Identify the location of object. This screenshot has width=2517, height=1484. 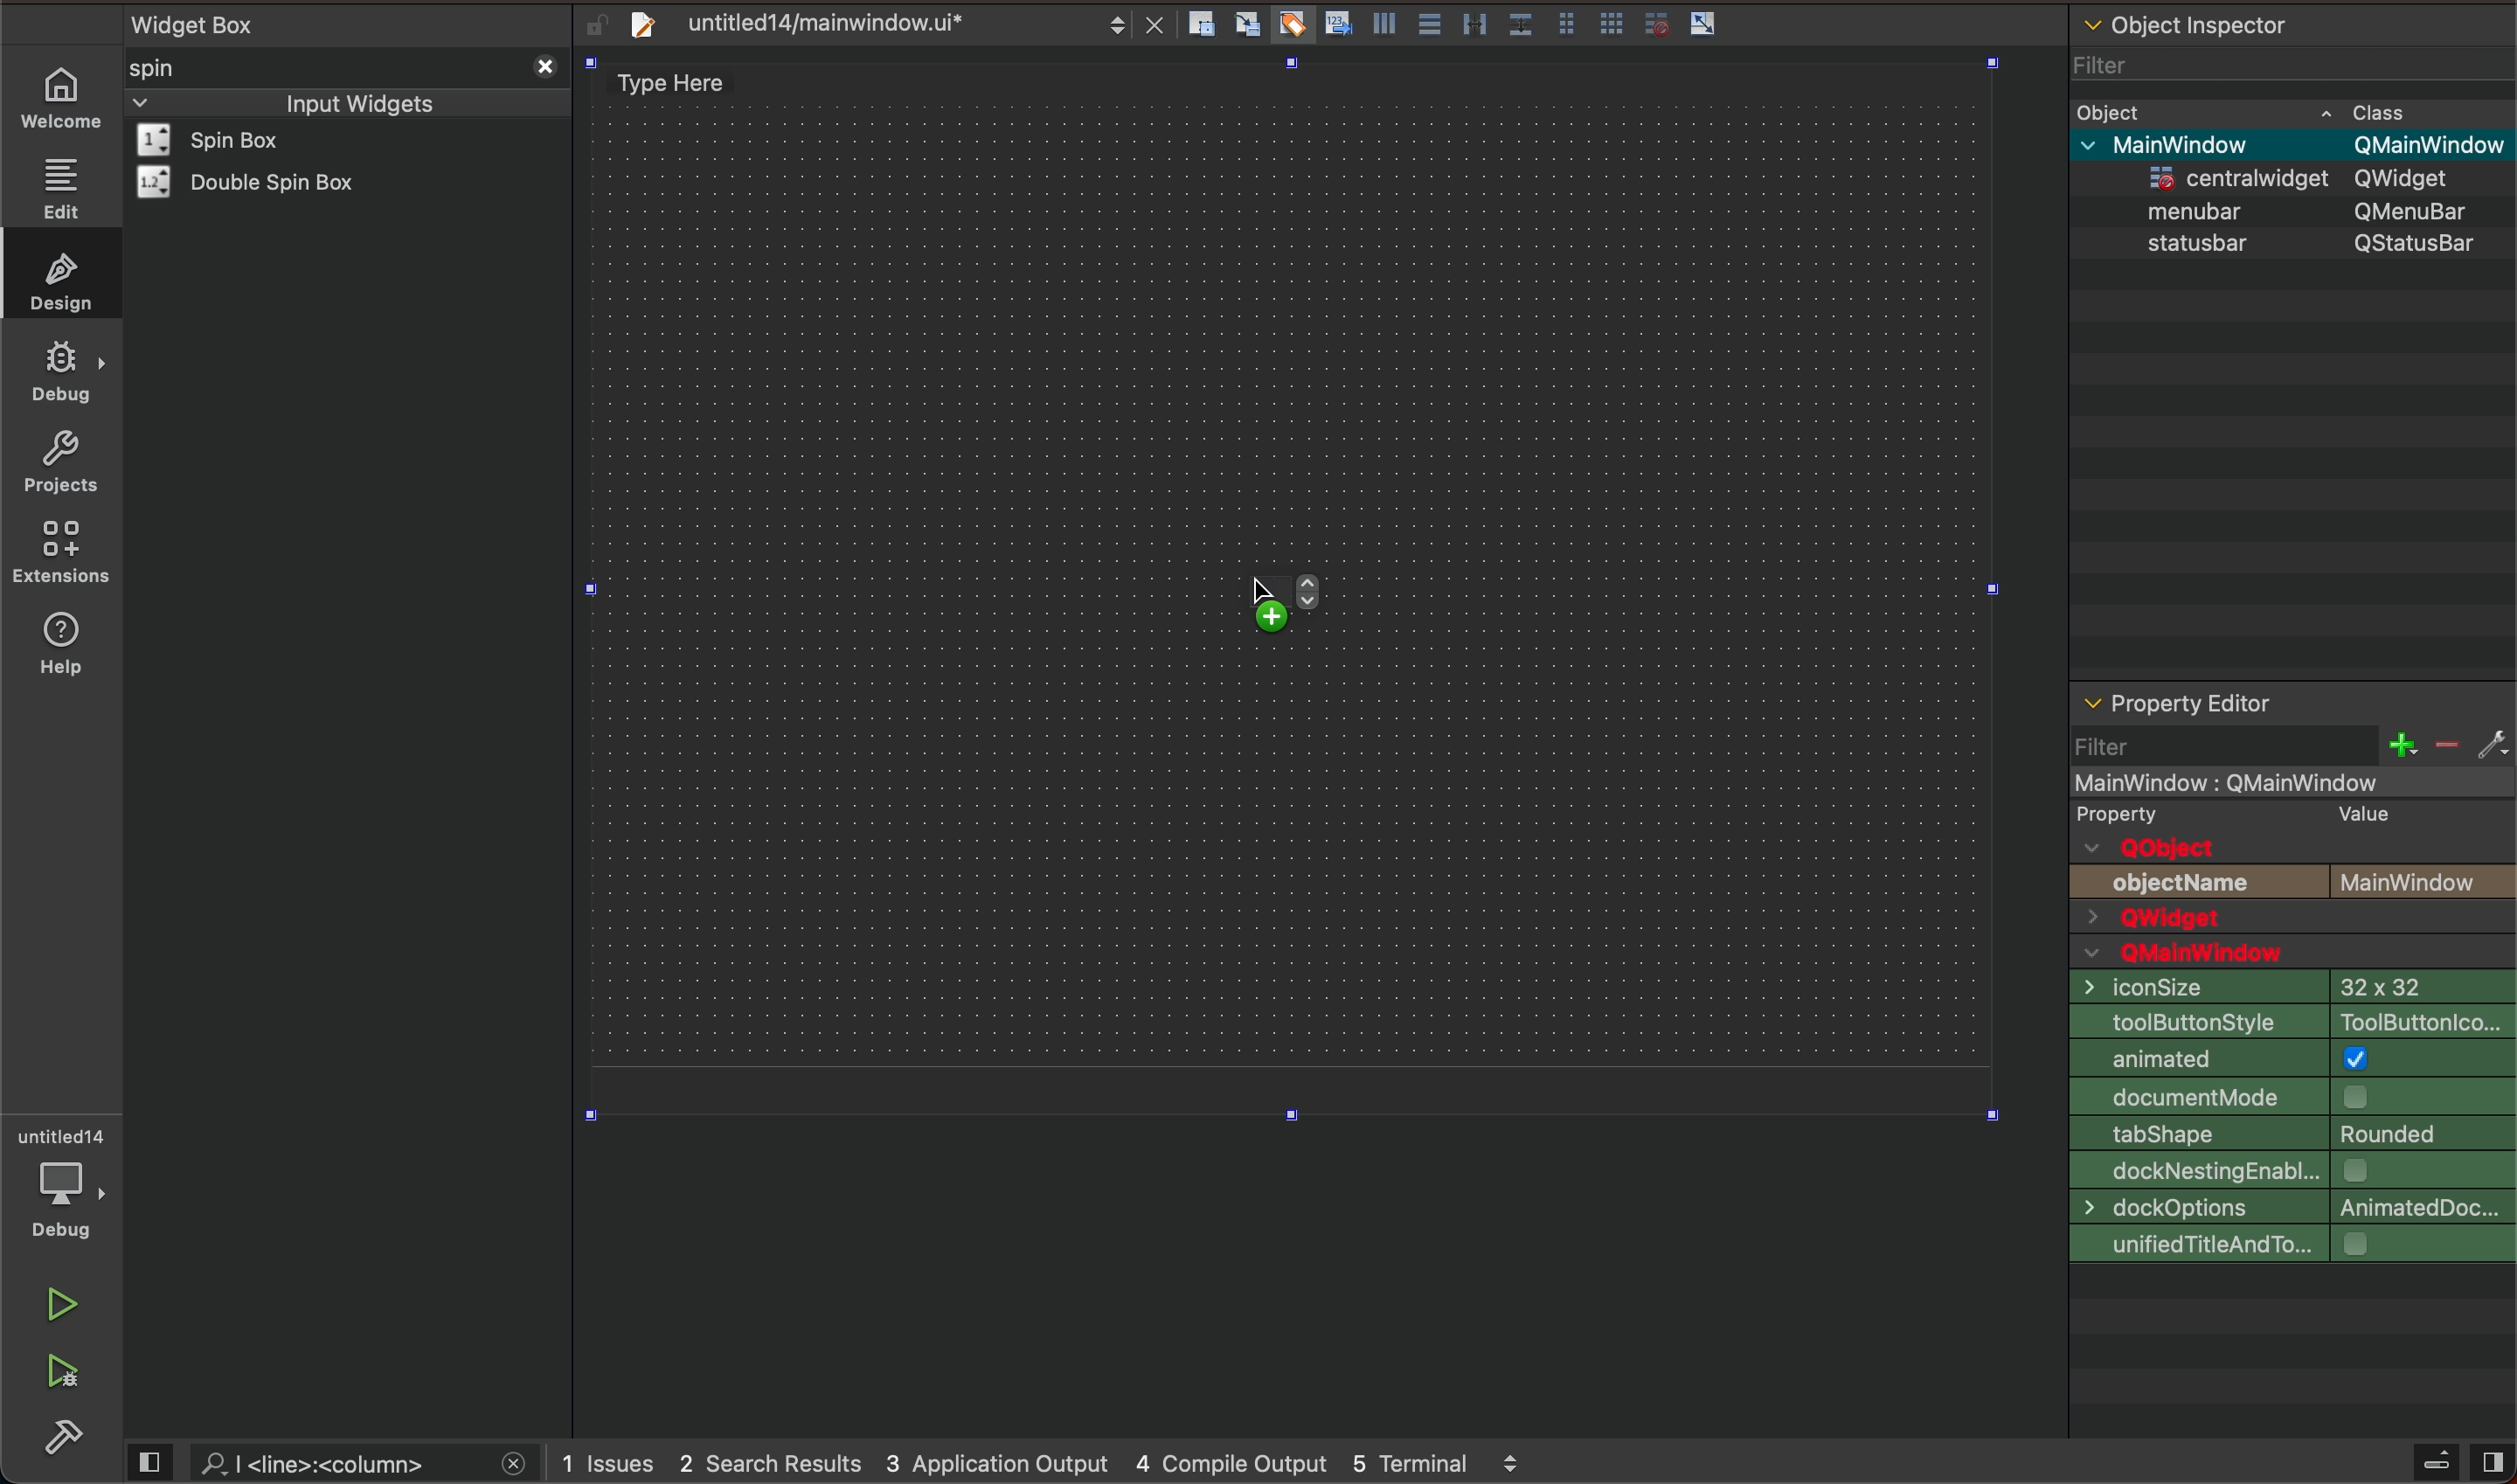
(2116, 110).